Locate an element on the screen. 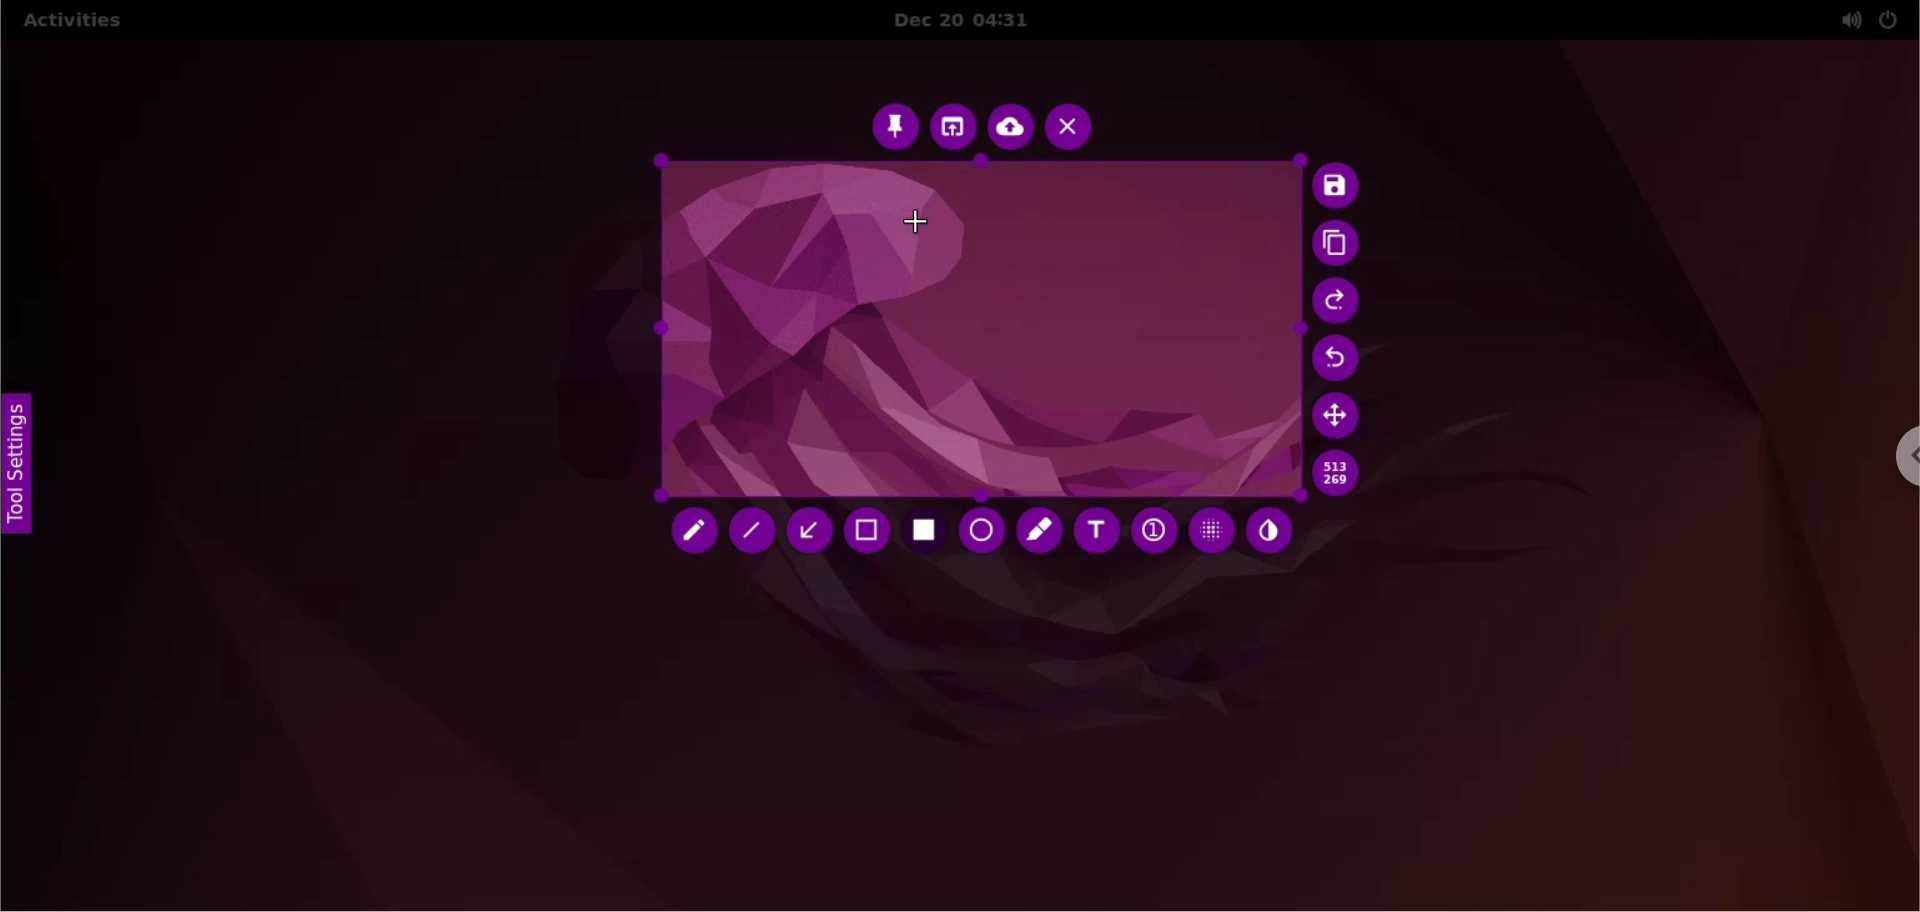 The height and width of the screenshot is (912, 1920). sound setting options is located at coordinates (1844, 20).